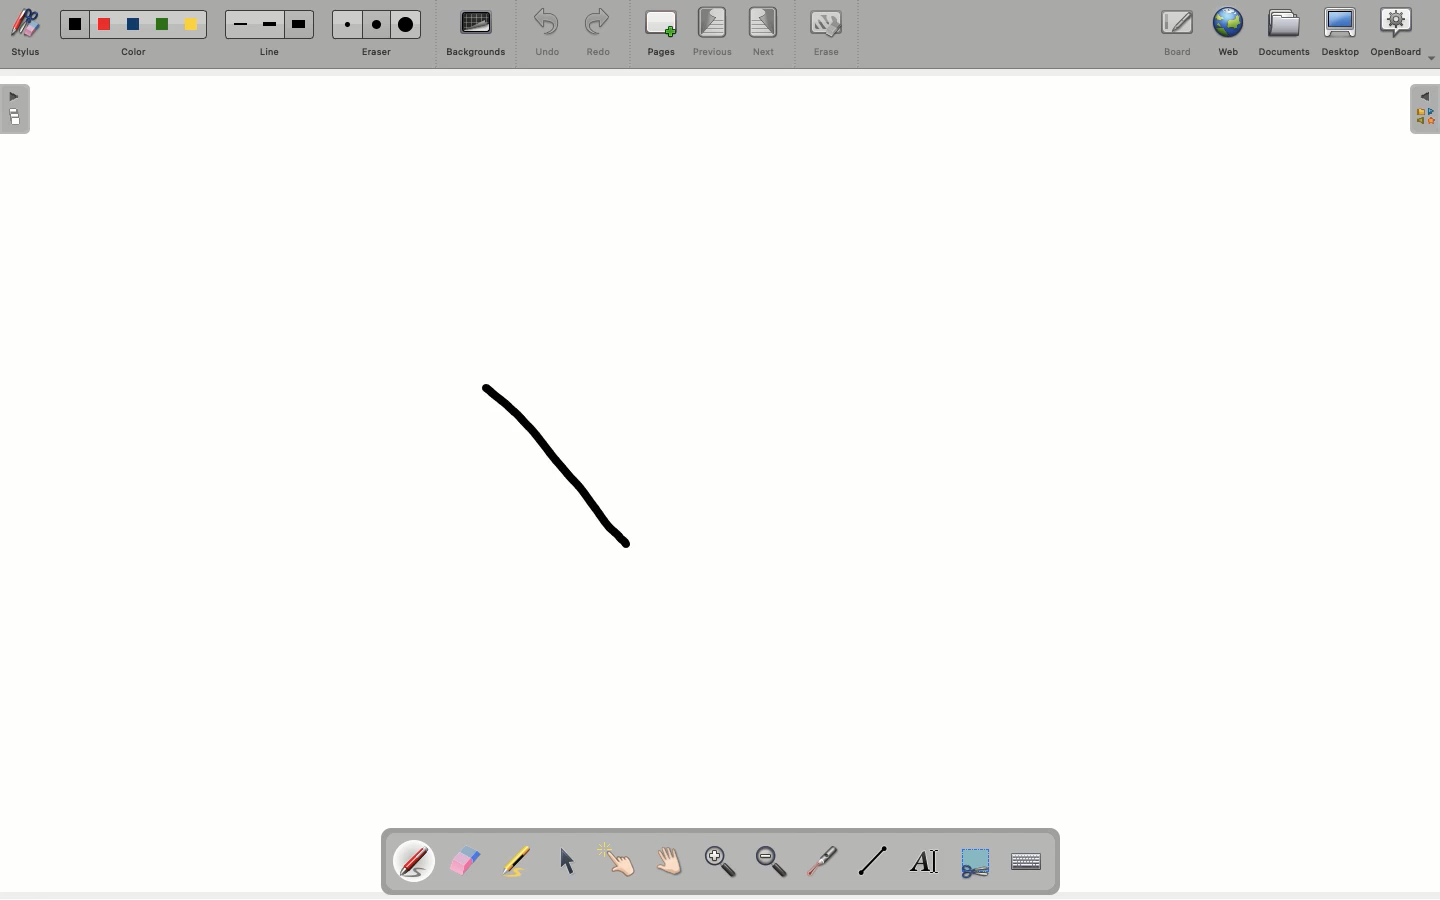 The image size is (1440, 900). What do you see at coordinates (275, 51) in the screenshot?
I see `Line` at bounding box center [275, 51].